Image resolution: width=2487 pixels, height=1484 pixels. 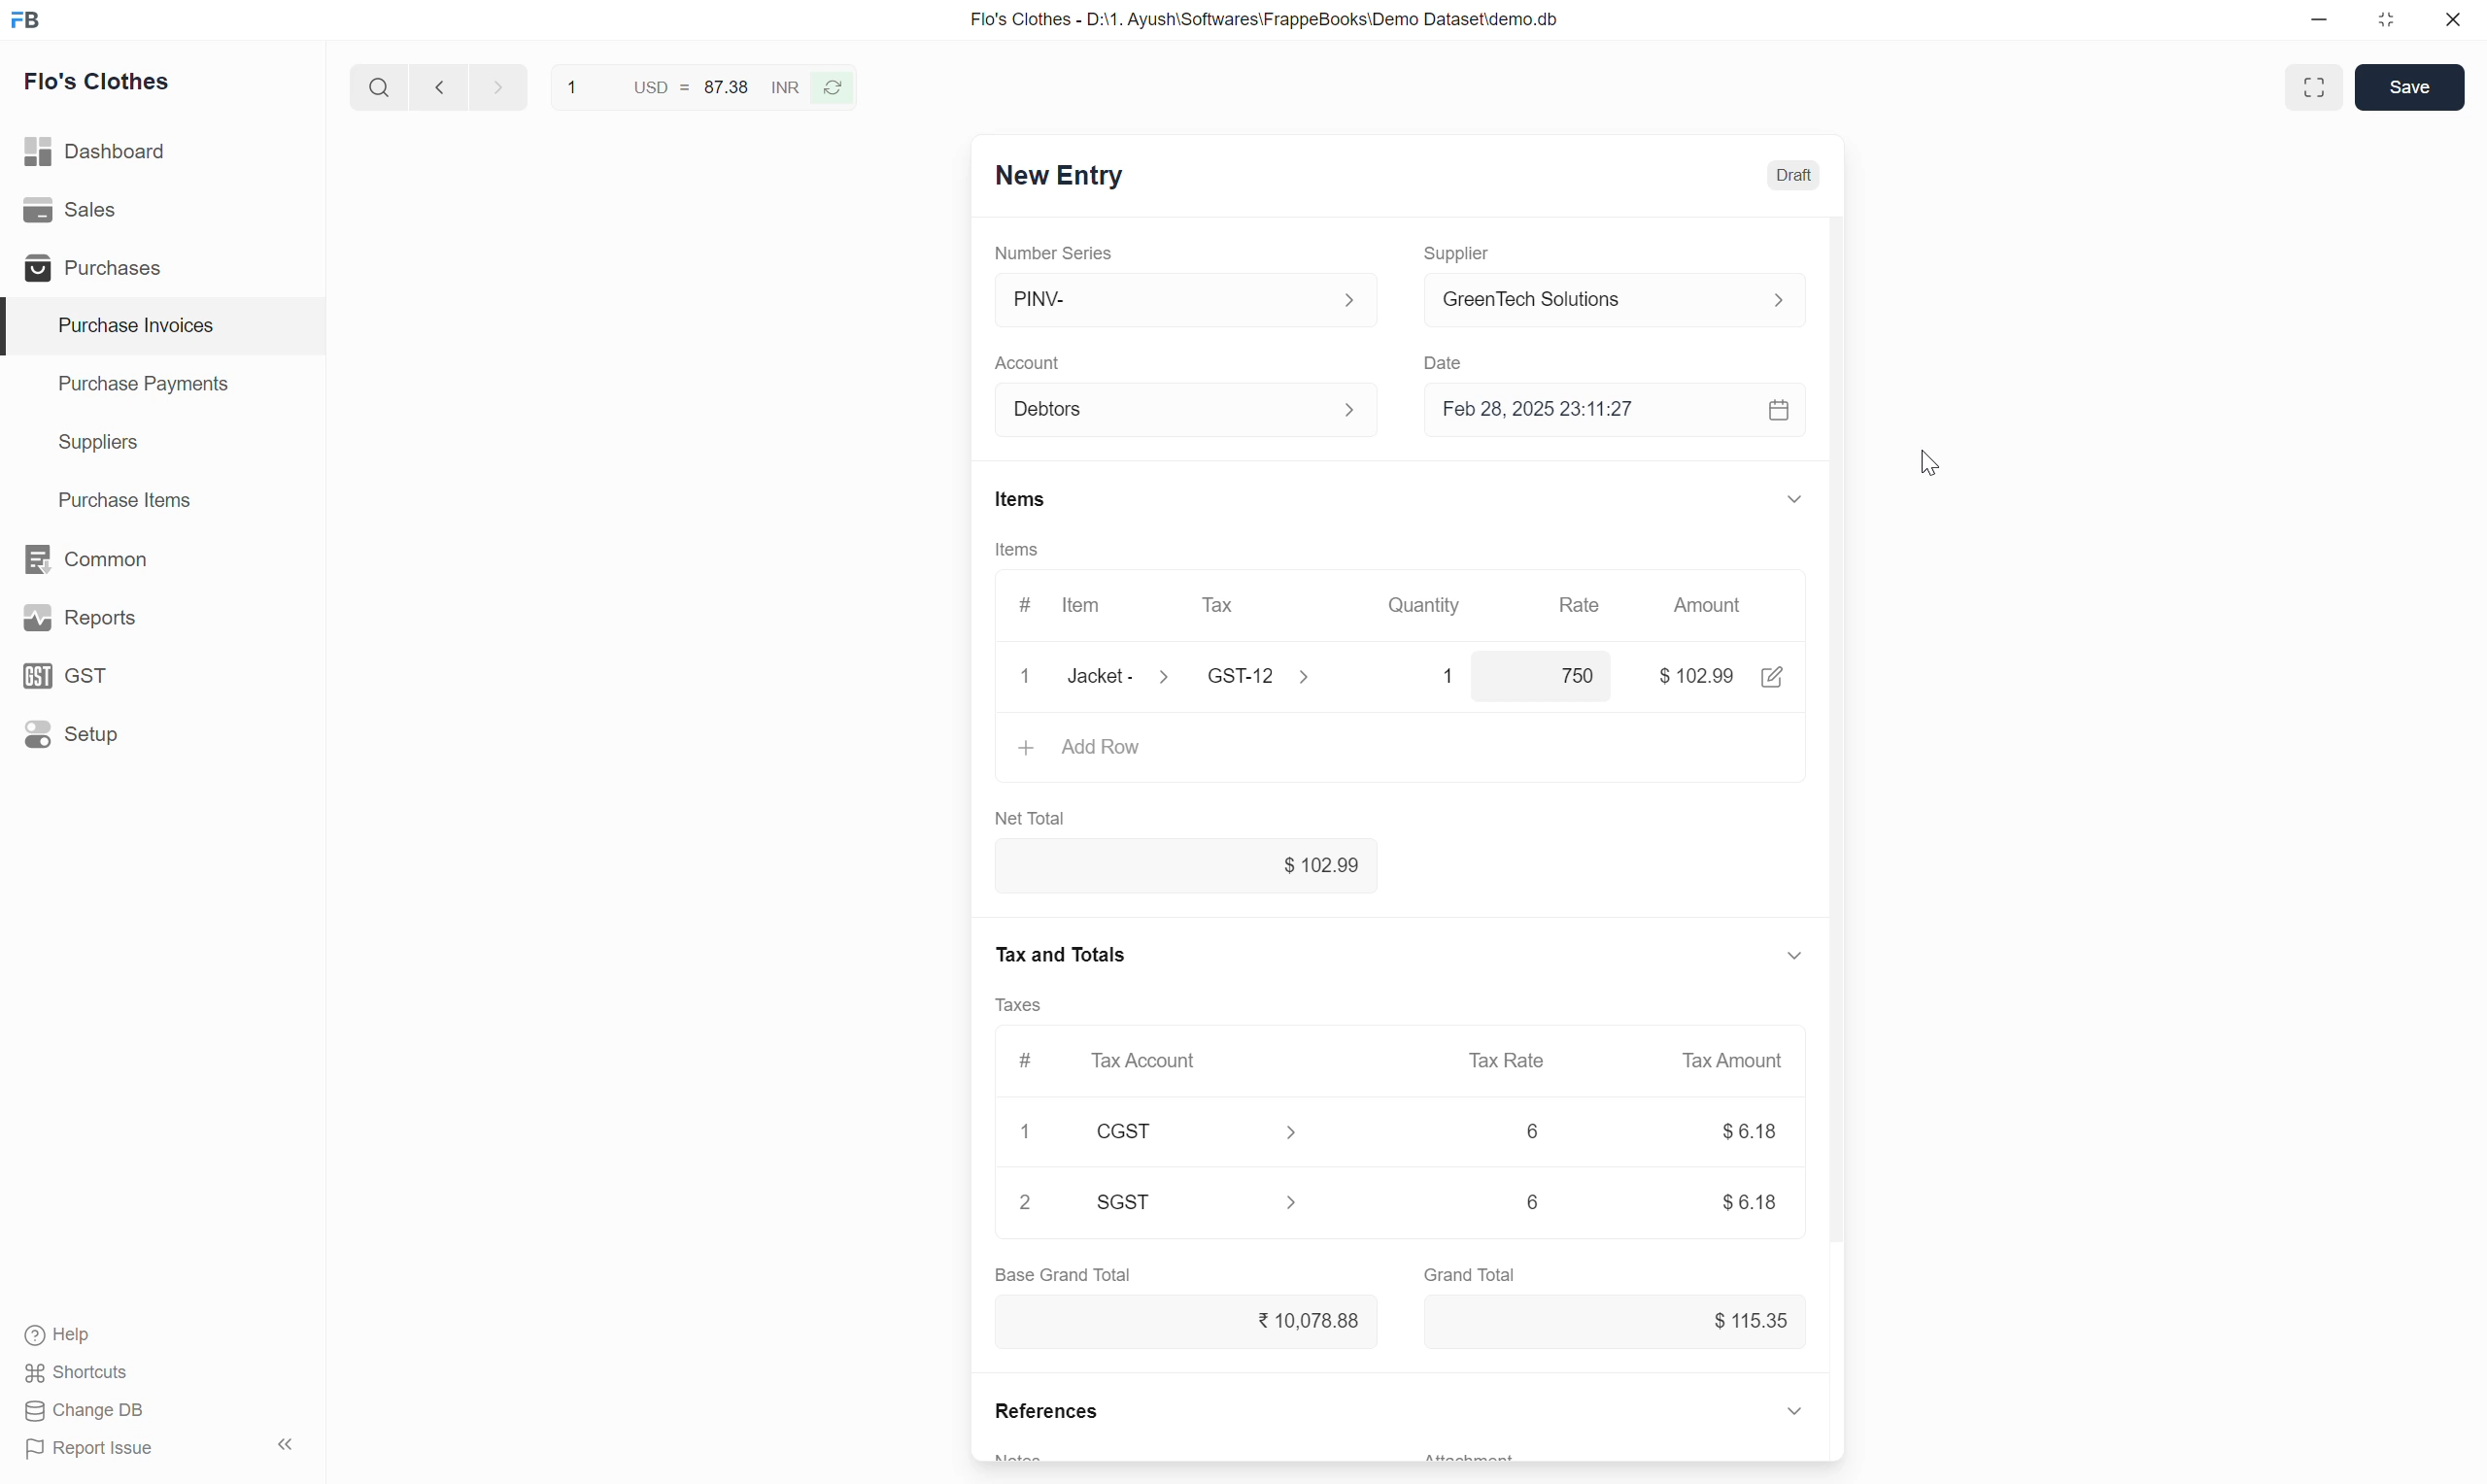 I want to click on Close, so click(x=1026, y=676).